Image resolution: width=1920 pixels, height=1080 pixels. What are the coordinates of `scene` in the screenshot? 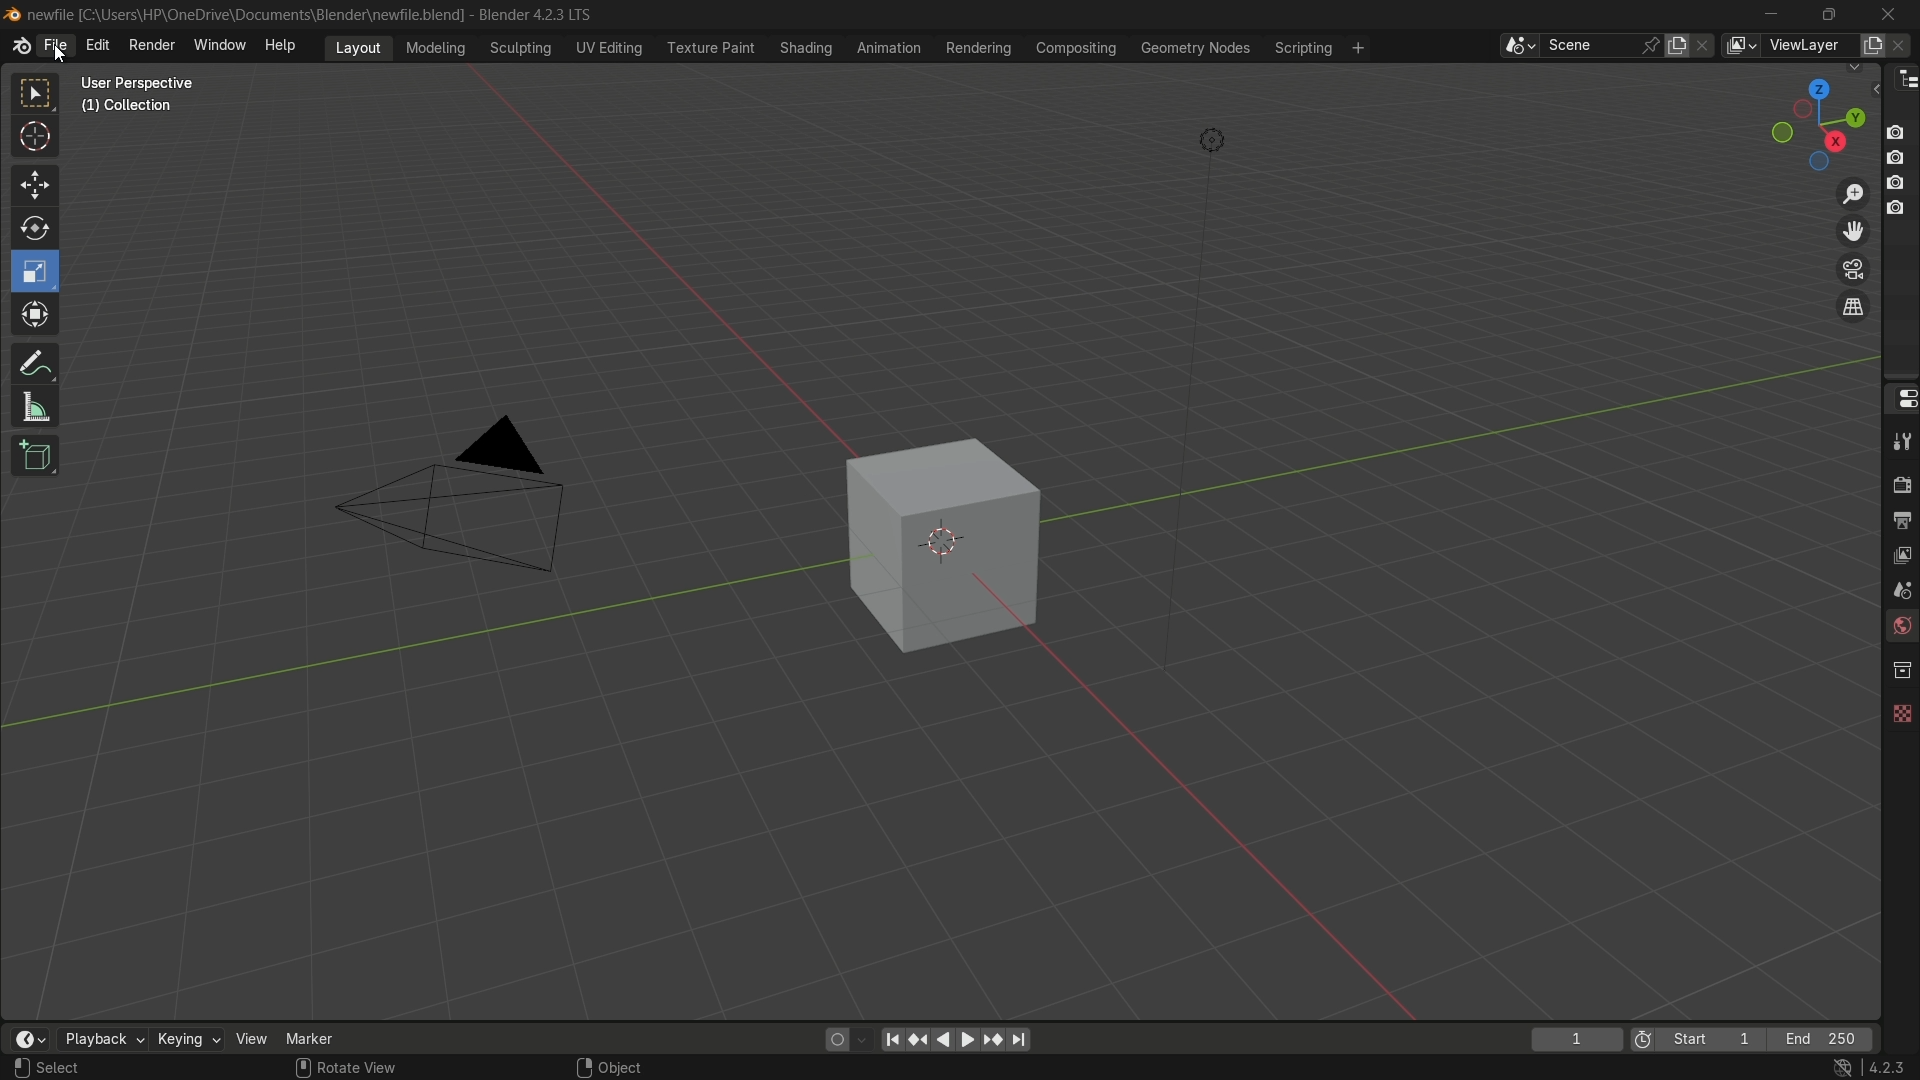 It's located at (1898, 589).